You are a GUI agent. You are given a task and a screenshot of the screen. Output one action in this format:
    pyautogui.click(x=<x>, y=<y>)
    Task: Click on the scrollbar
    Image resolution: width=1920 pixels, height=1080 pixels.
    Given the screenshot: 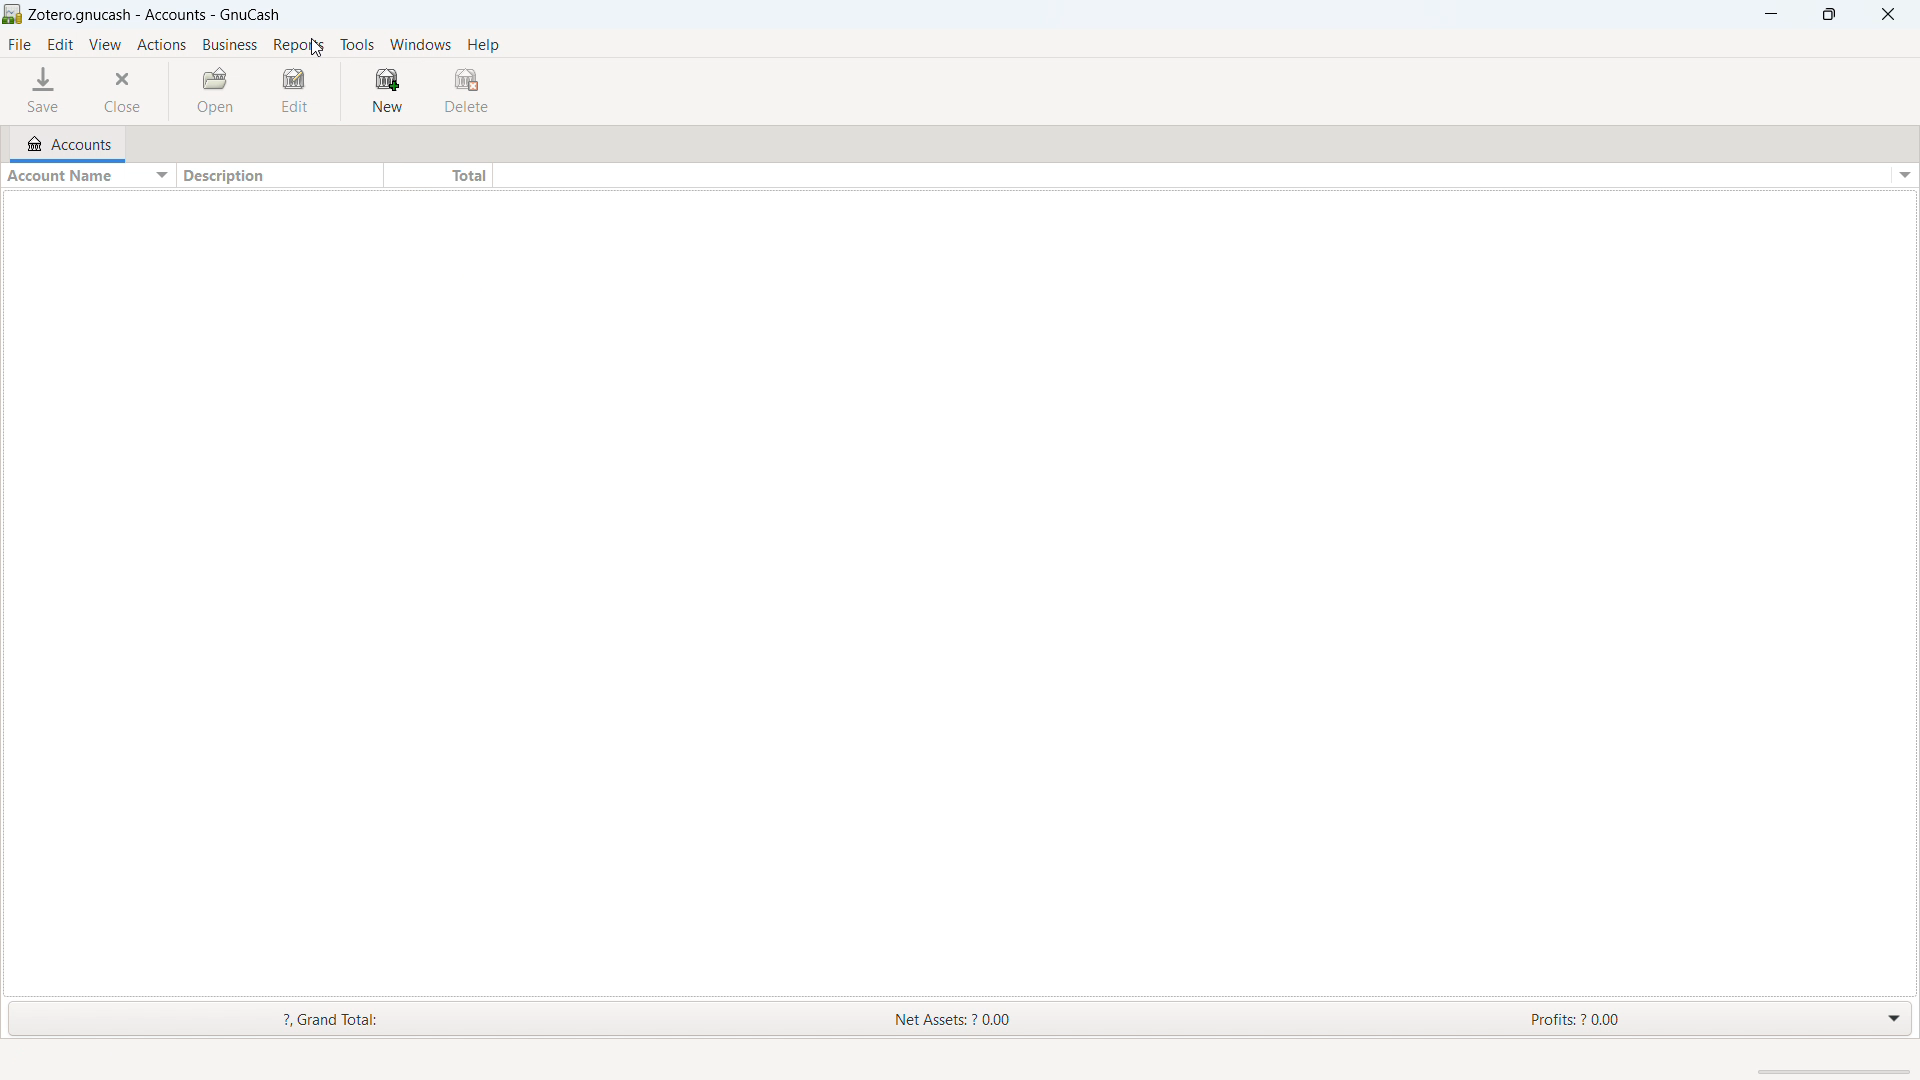 What is the action you would take?
    pyautogui.click(x=1832, y=1070)
    